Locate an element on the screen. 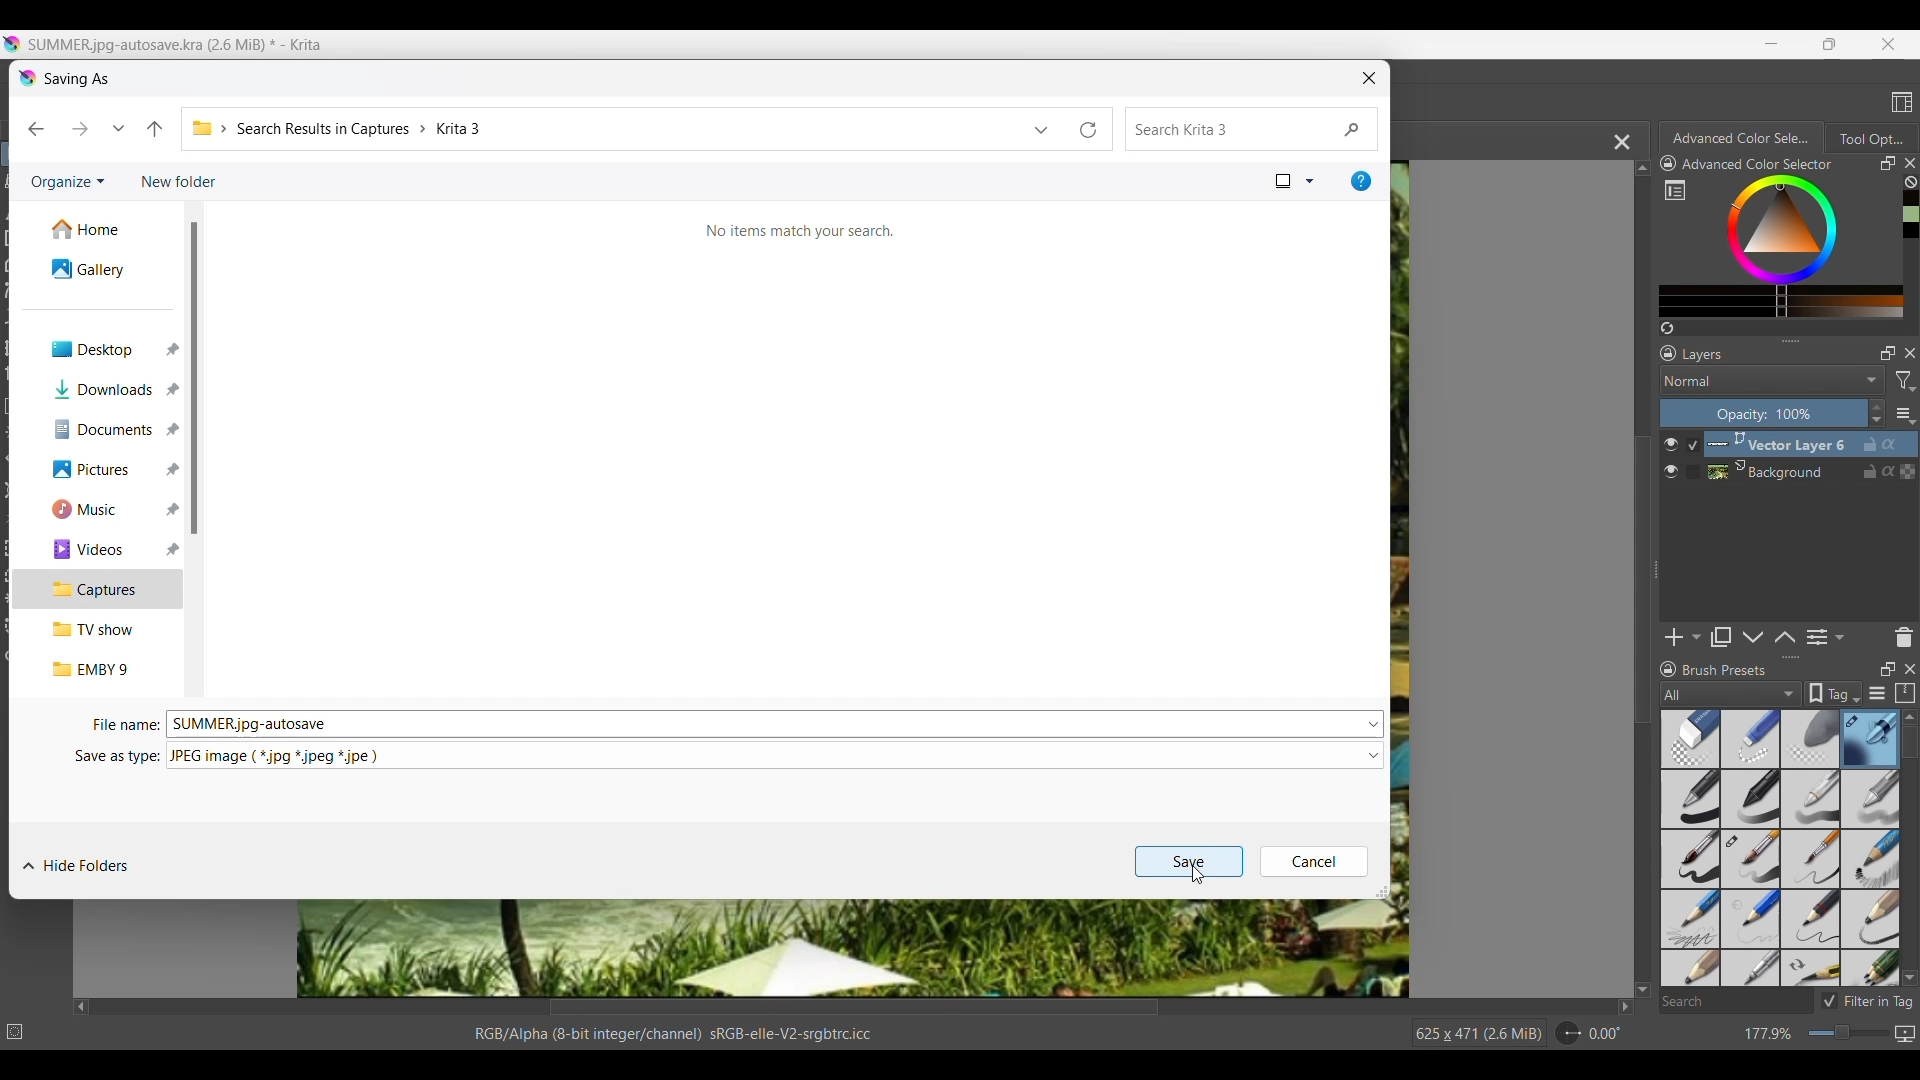  Create new folder is located at coordinates (180, 181).